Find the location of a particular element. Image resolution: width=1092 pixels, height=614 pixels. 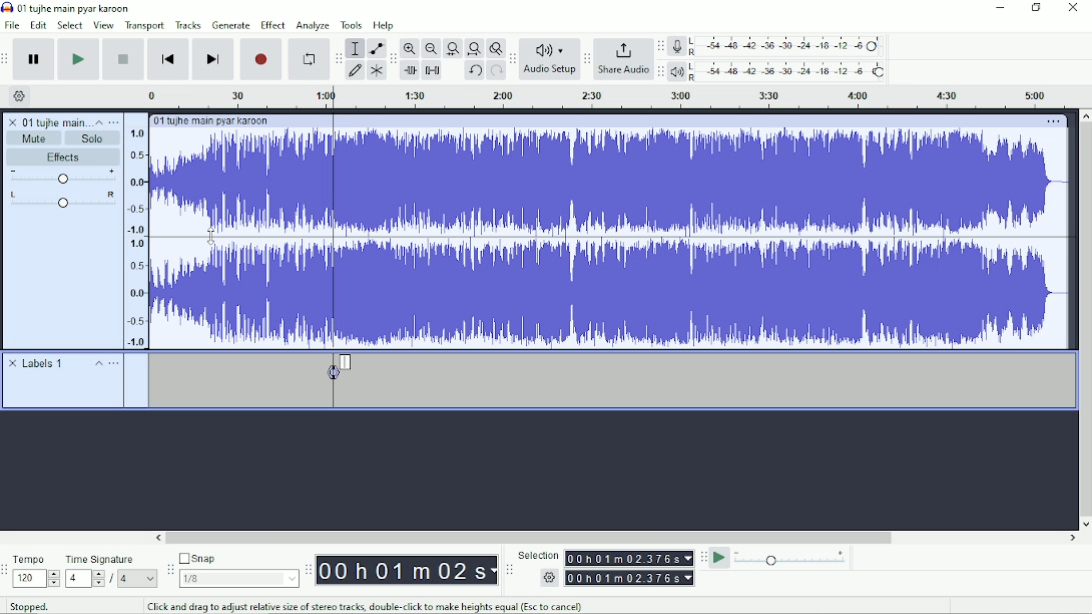

Horizontal scrollbar is located at coordinates (534, 537).